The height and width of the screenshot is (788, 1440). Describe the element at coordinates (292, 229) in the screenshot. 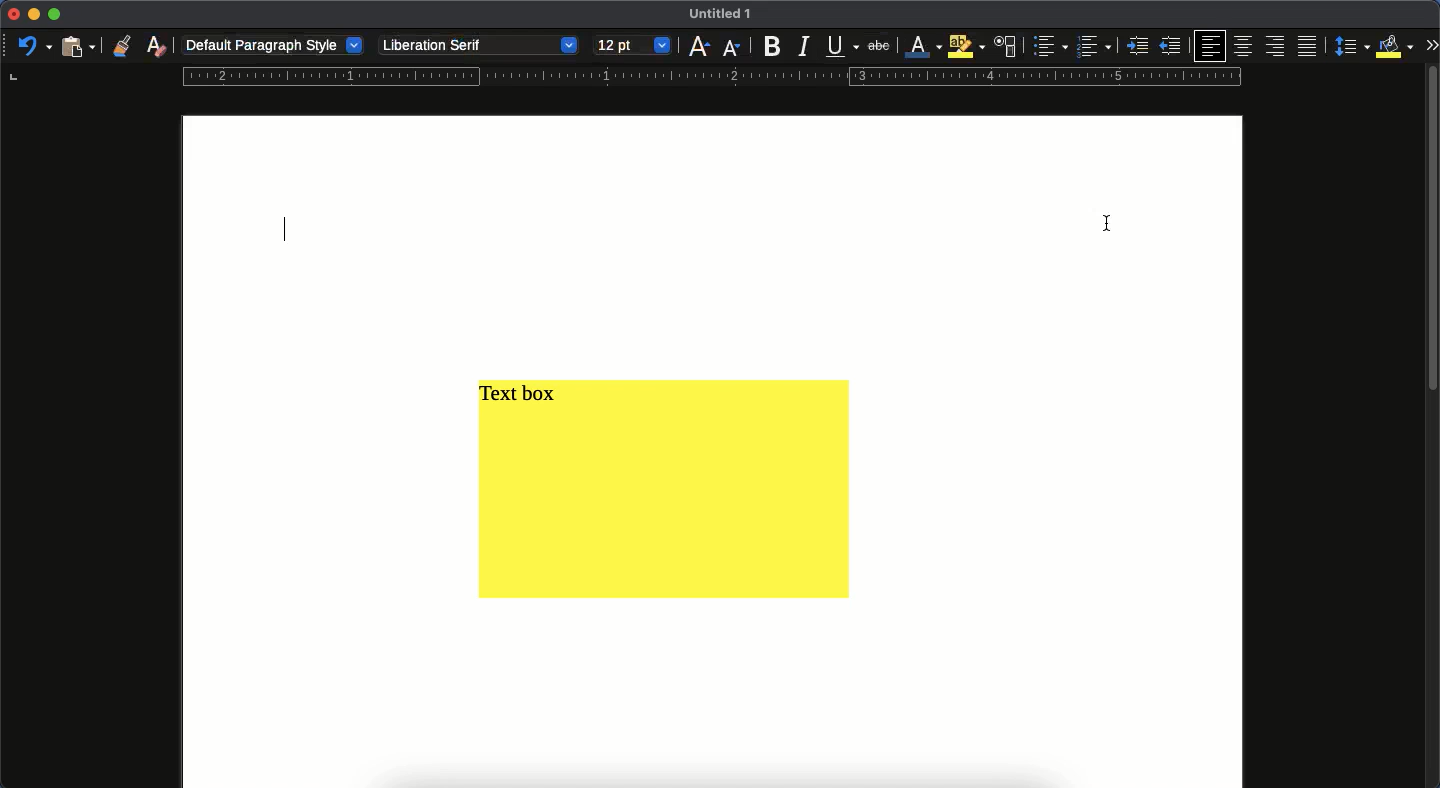

I see `typing` at that location.